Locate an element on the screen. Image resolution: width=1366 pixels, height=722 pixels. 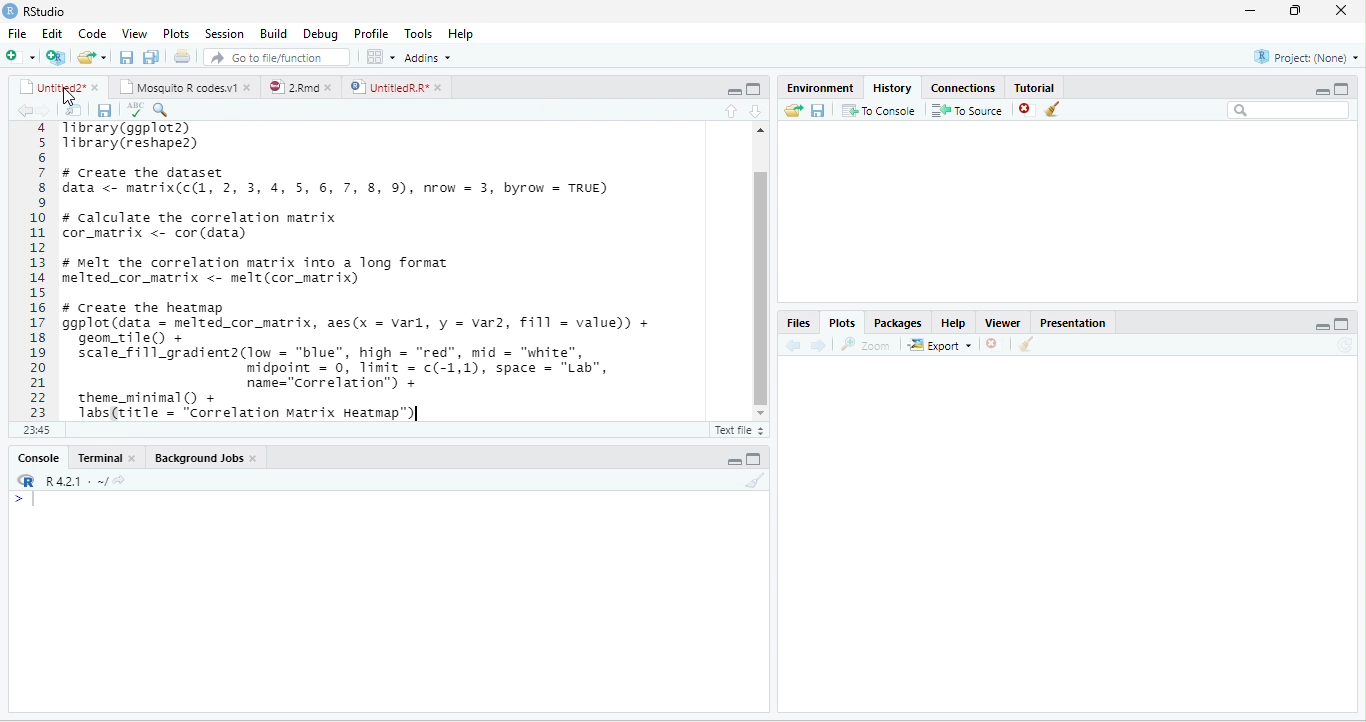
edit is located at coordinates (52, 34).